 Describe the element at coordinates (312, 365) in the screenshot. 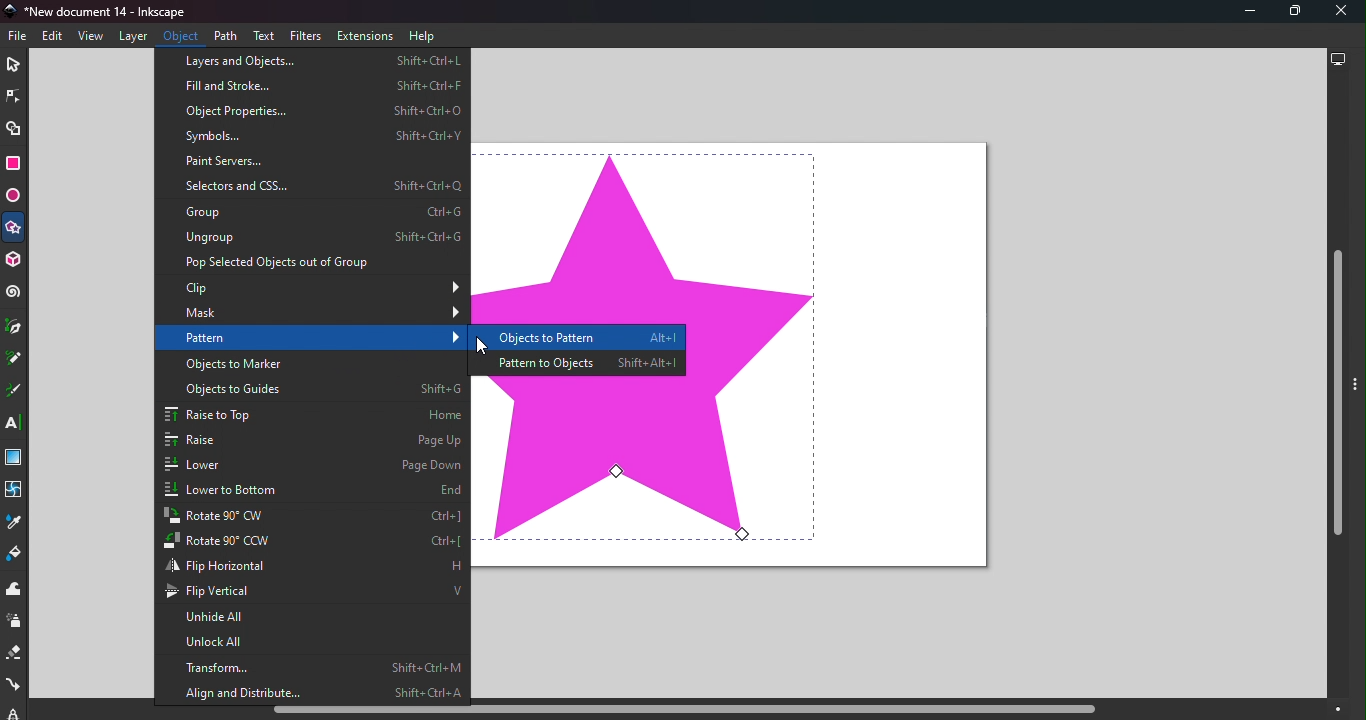

I see `Objects` at that location.